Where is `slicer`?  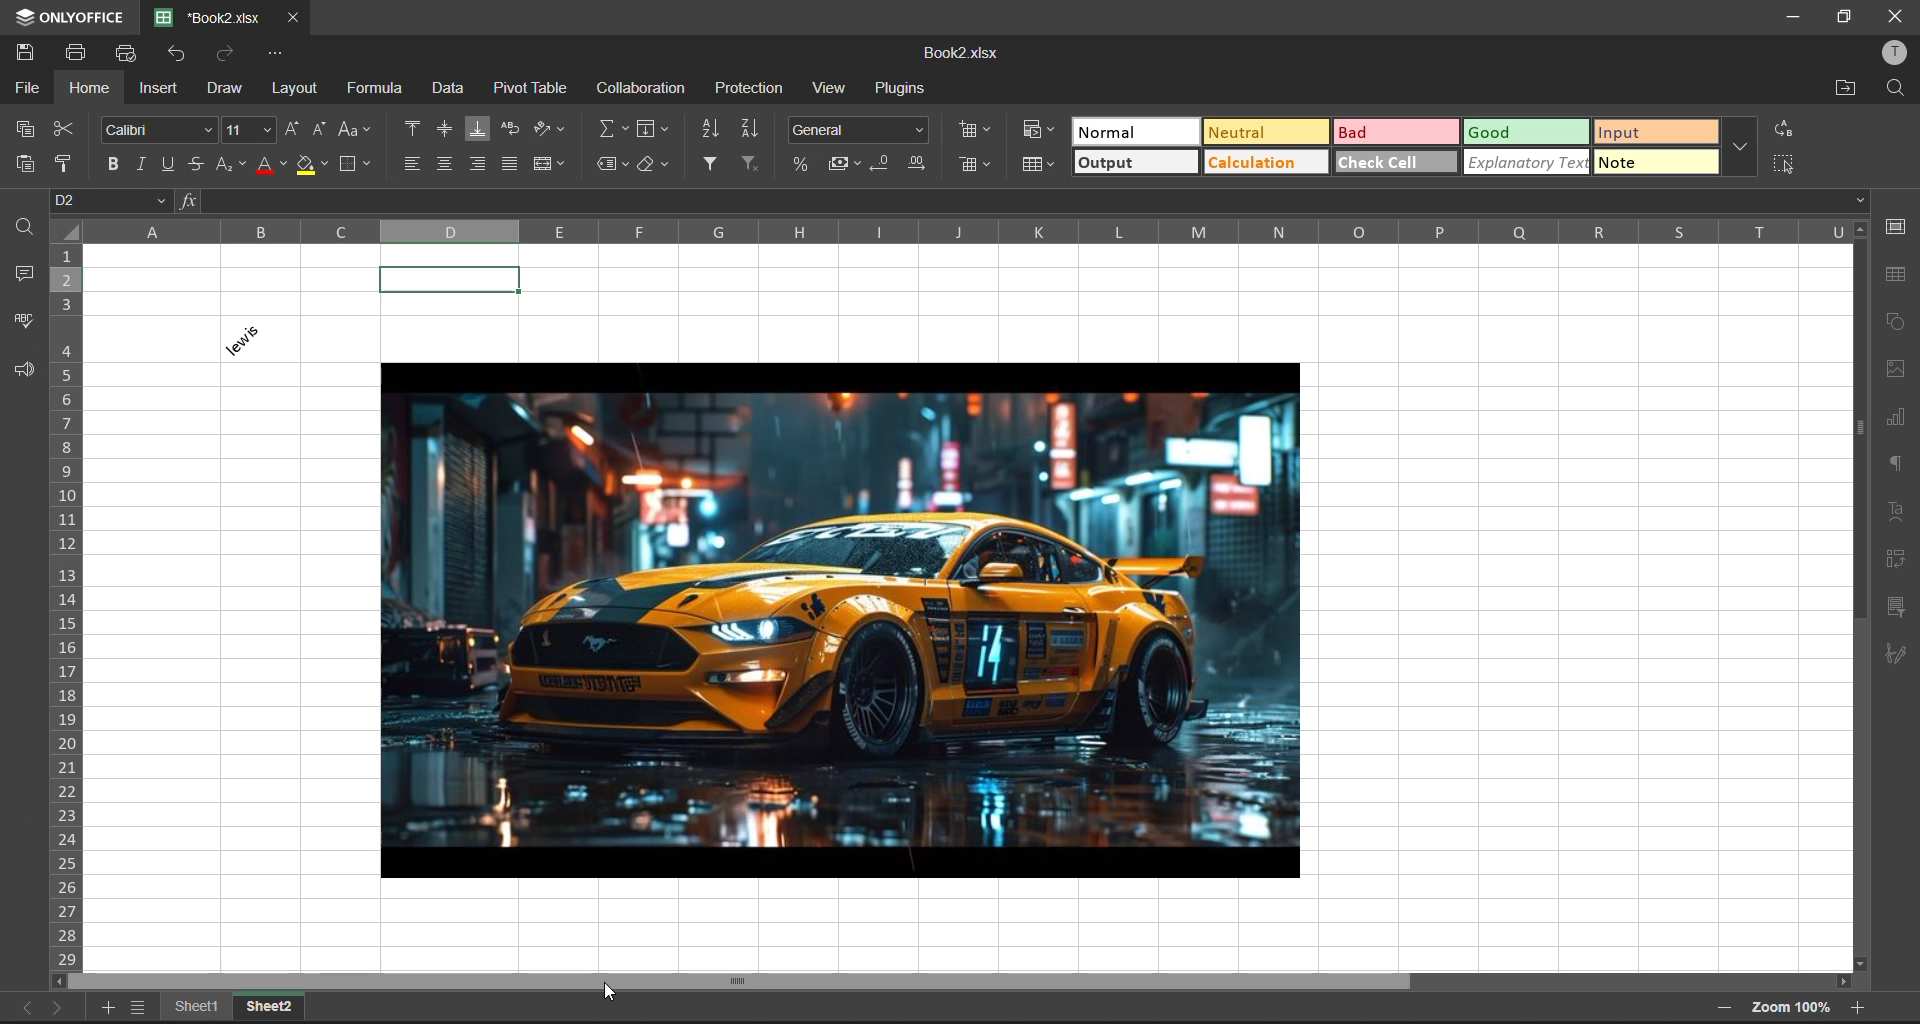 slicer is located at coordinates (1896, 607).